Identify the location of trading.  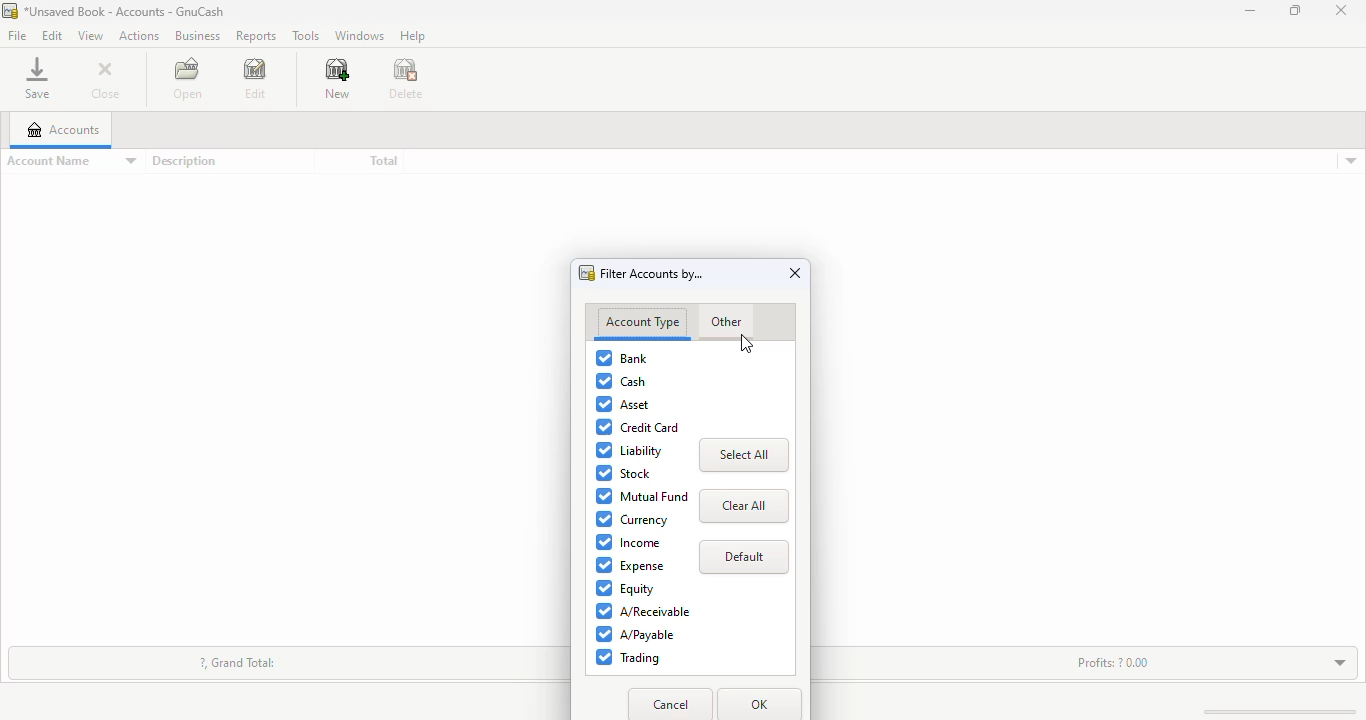
(628, 658).